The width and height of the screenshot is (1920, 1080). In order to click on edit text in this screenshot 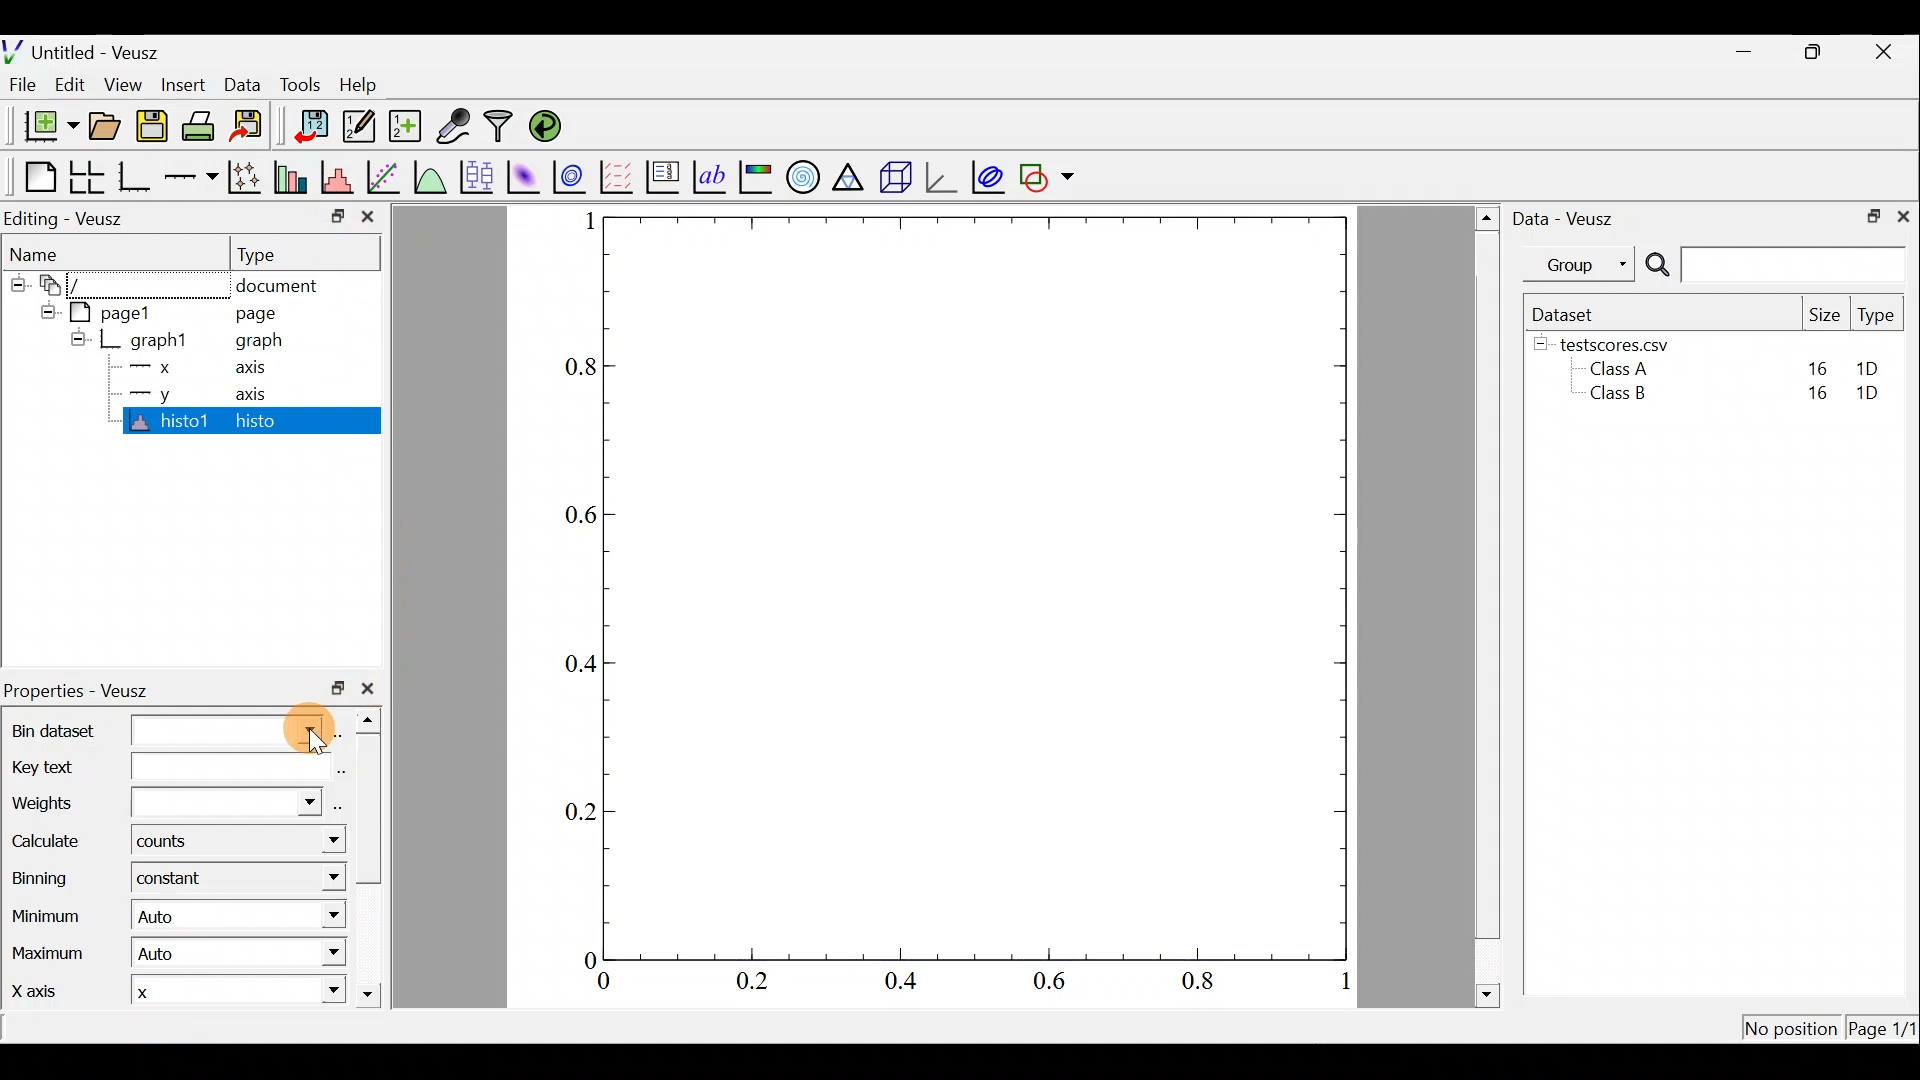, I will do `click(341, 771)`.